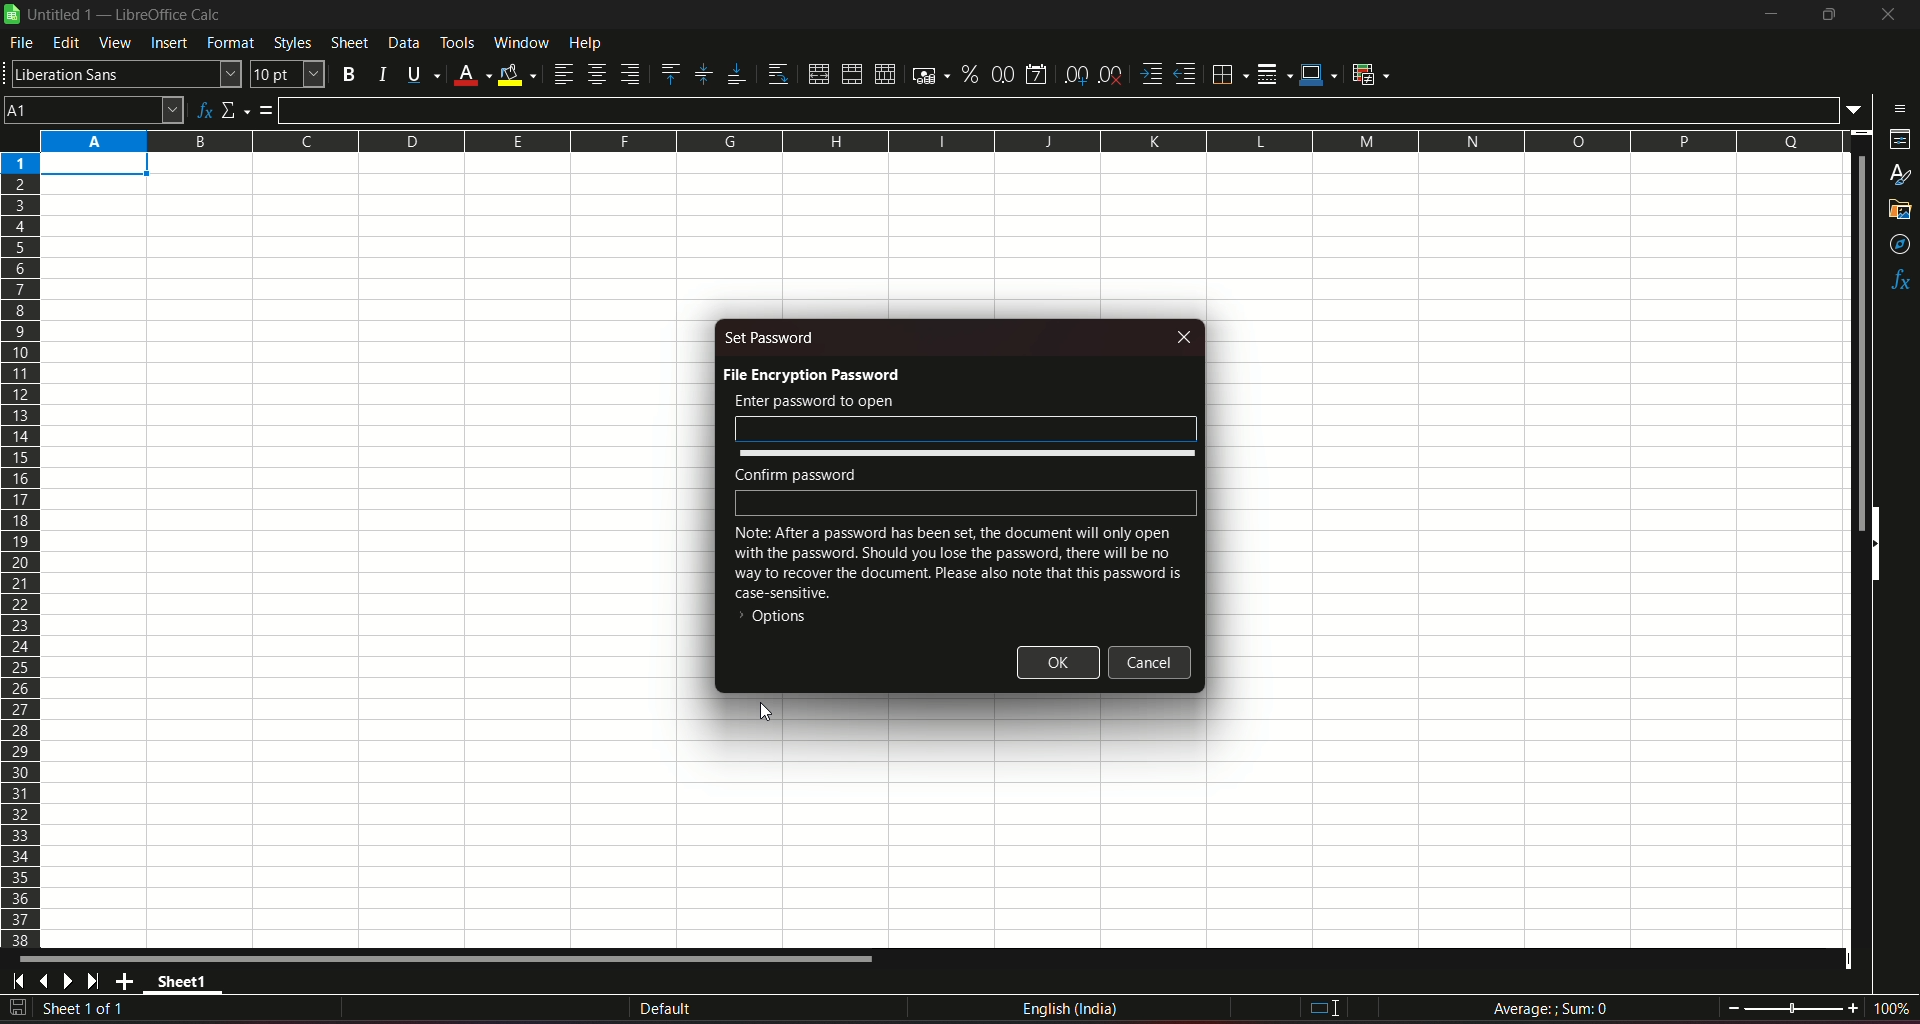  Describe the element at coordinates (810, 374) in the screenshot. I see `file encryption password` at that location.